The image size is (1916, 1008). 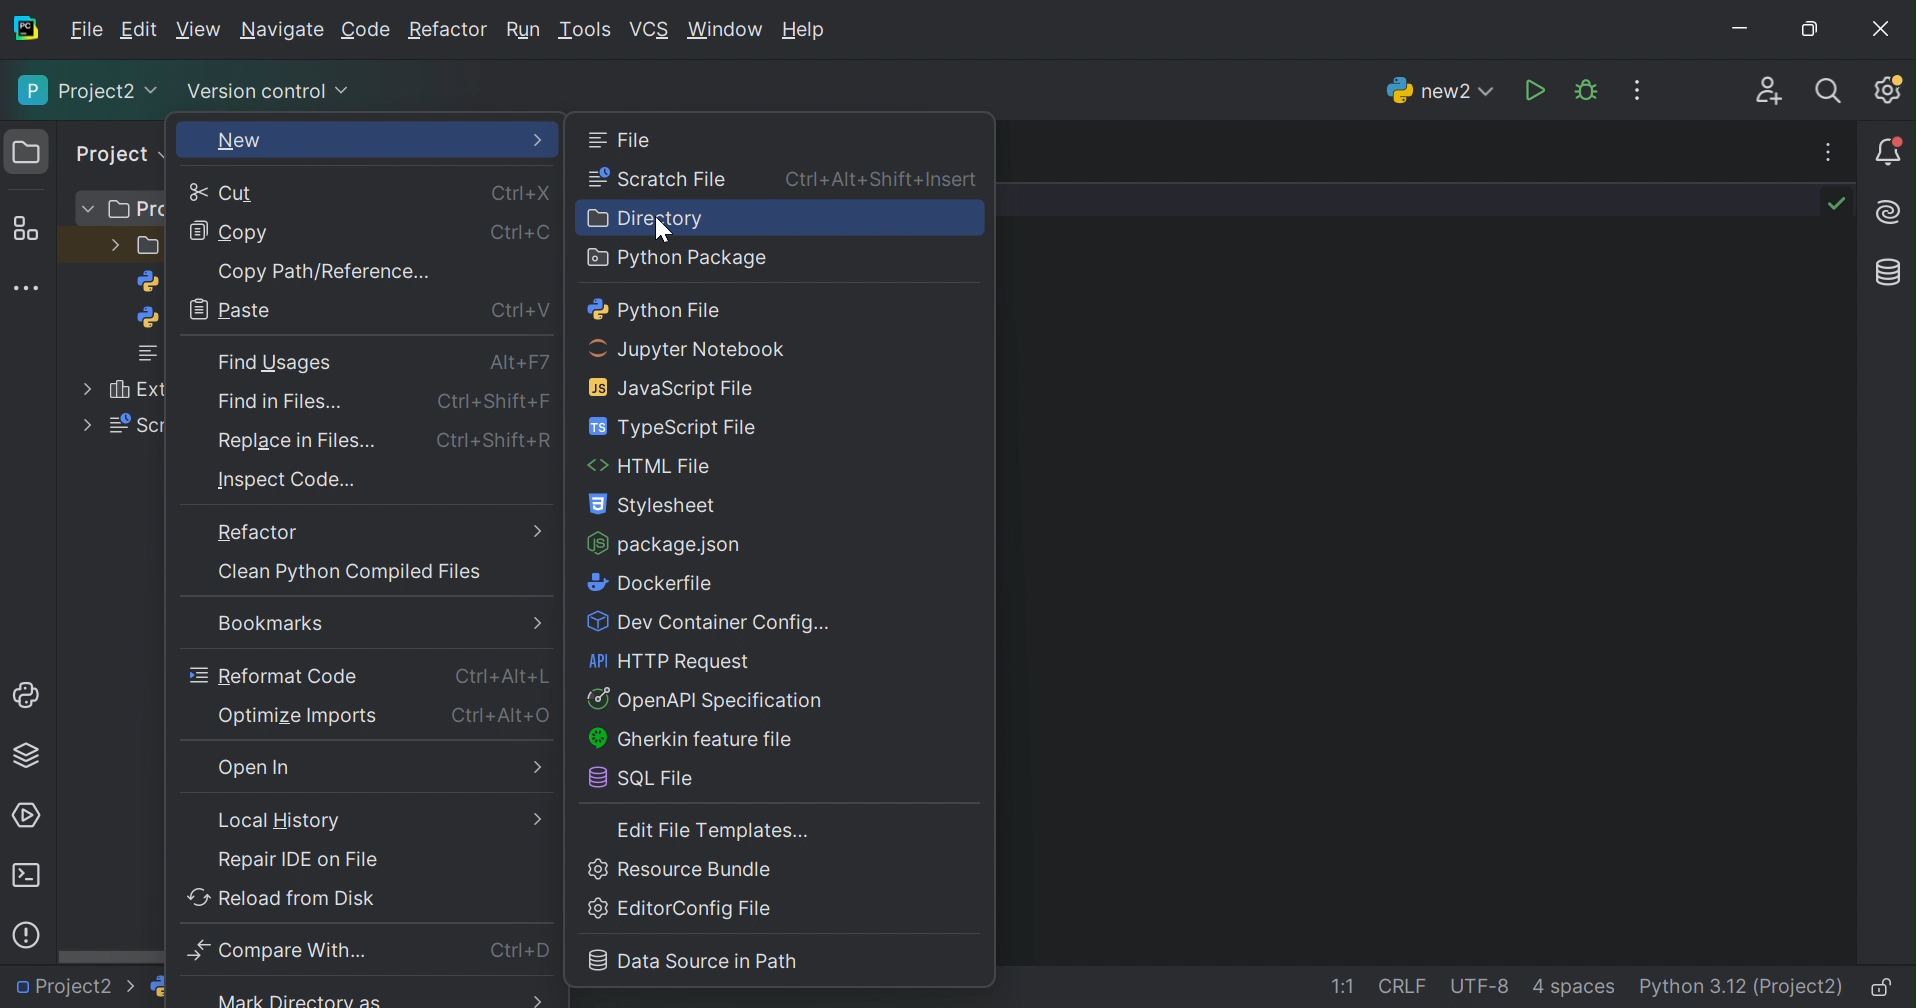 What do you see at coordinates (1741, 23) in the screenshot?
I see `Minimize` at bounding box center [1741, 23].